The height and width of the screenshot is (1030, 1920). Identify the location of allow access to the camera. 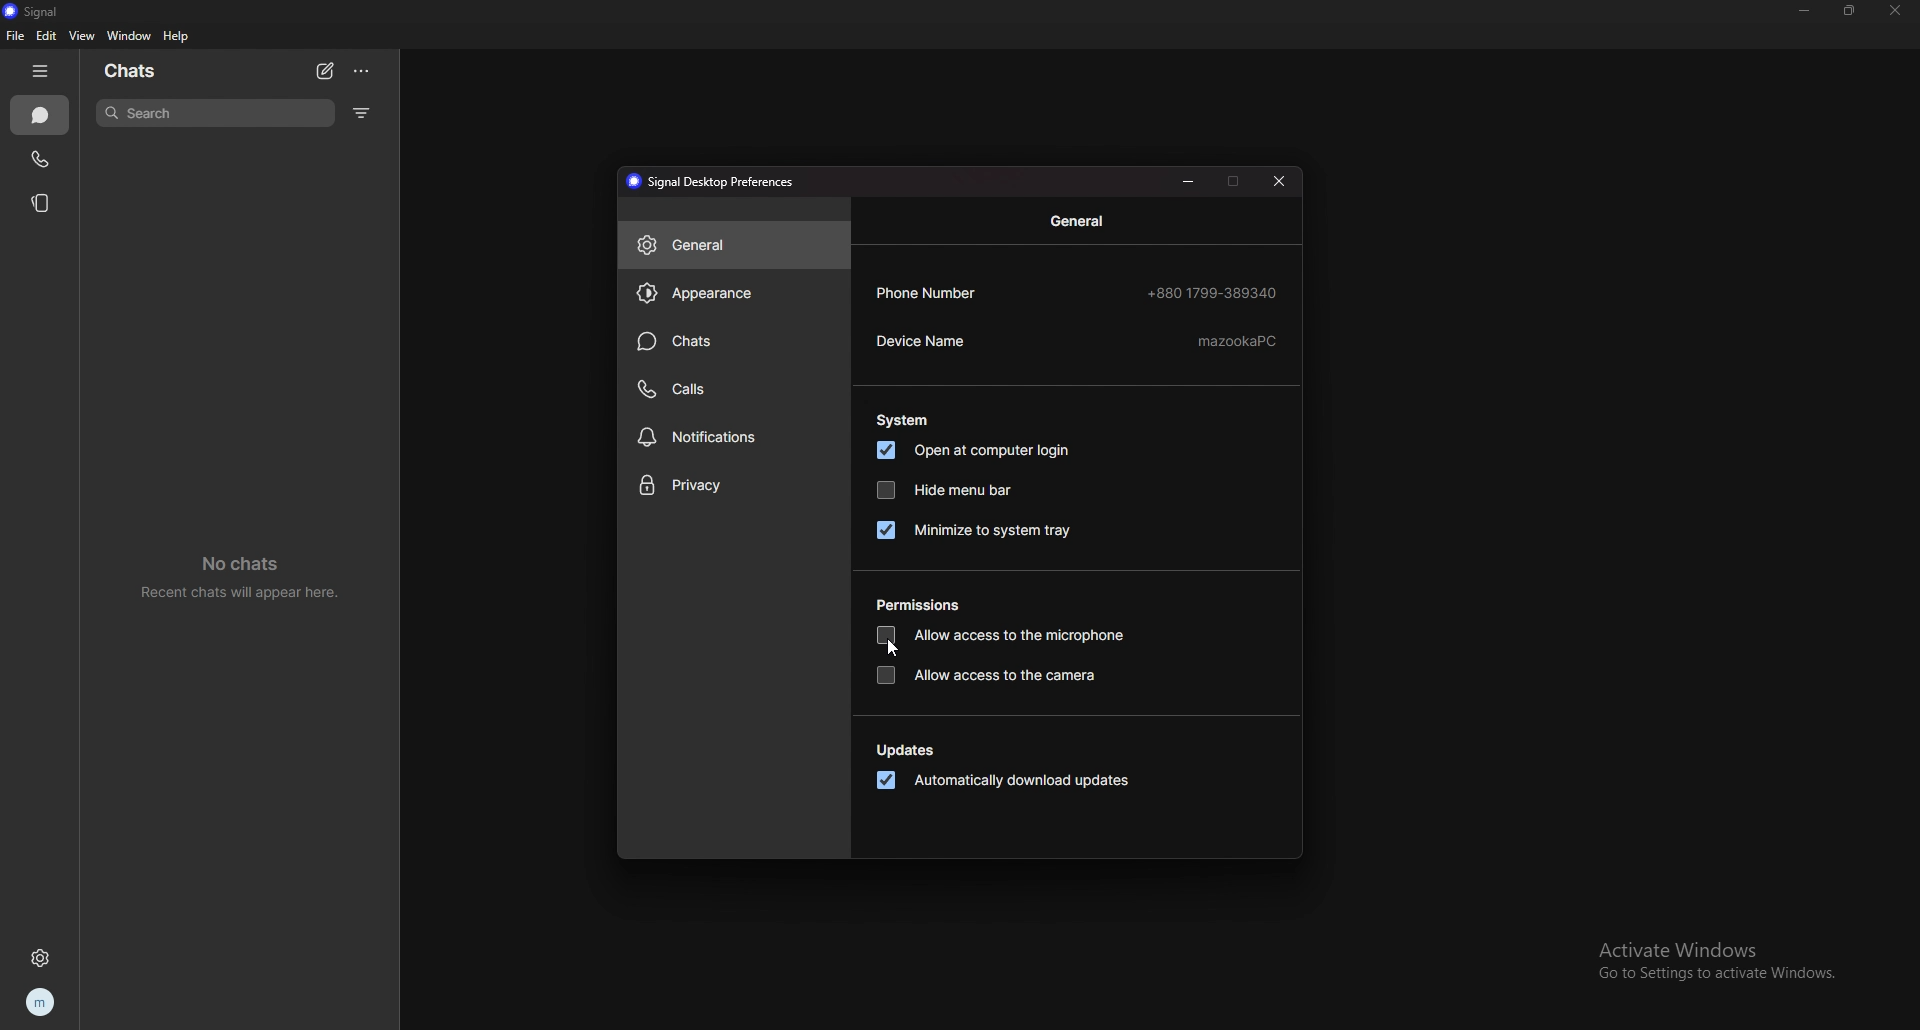
(990, 674).